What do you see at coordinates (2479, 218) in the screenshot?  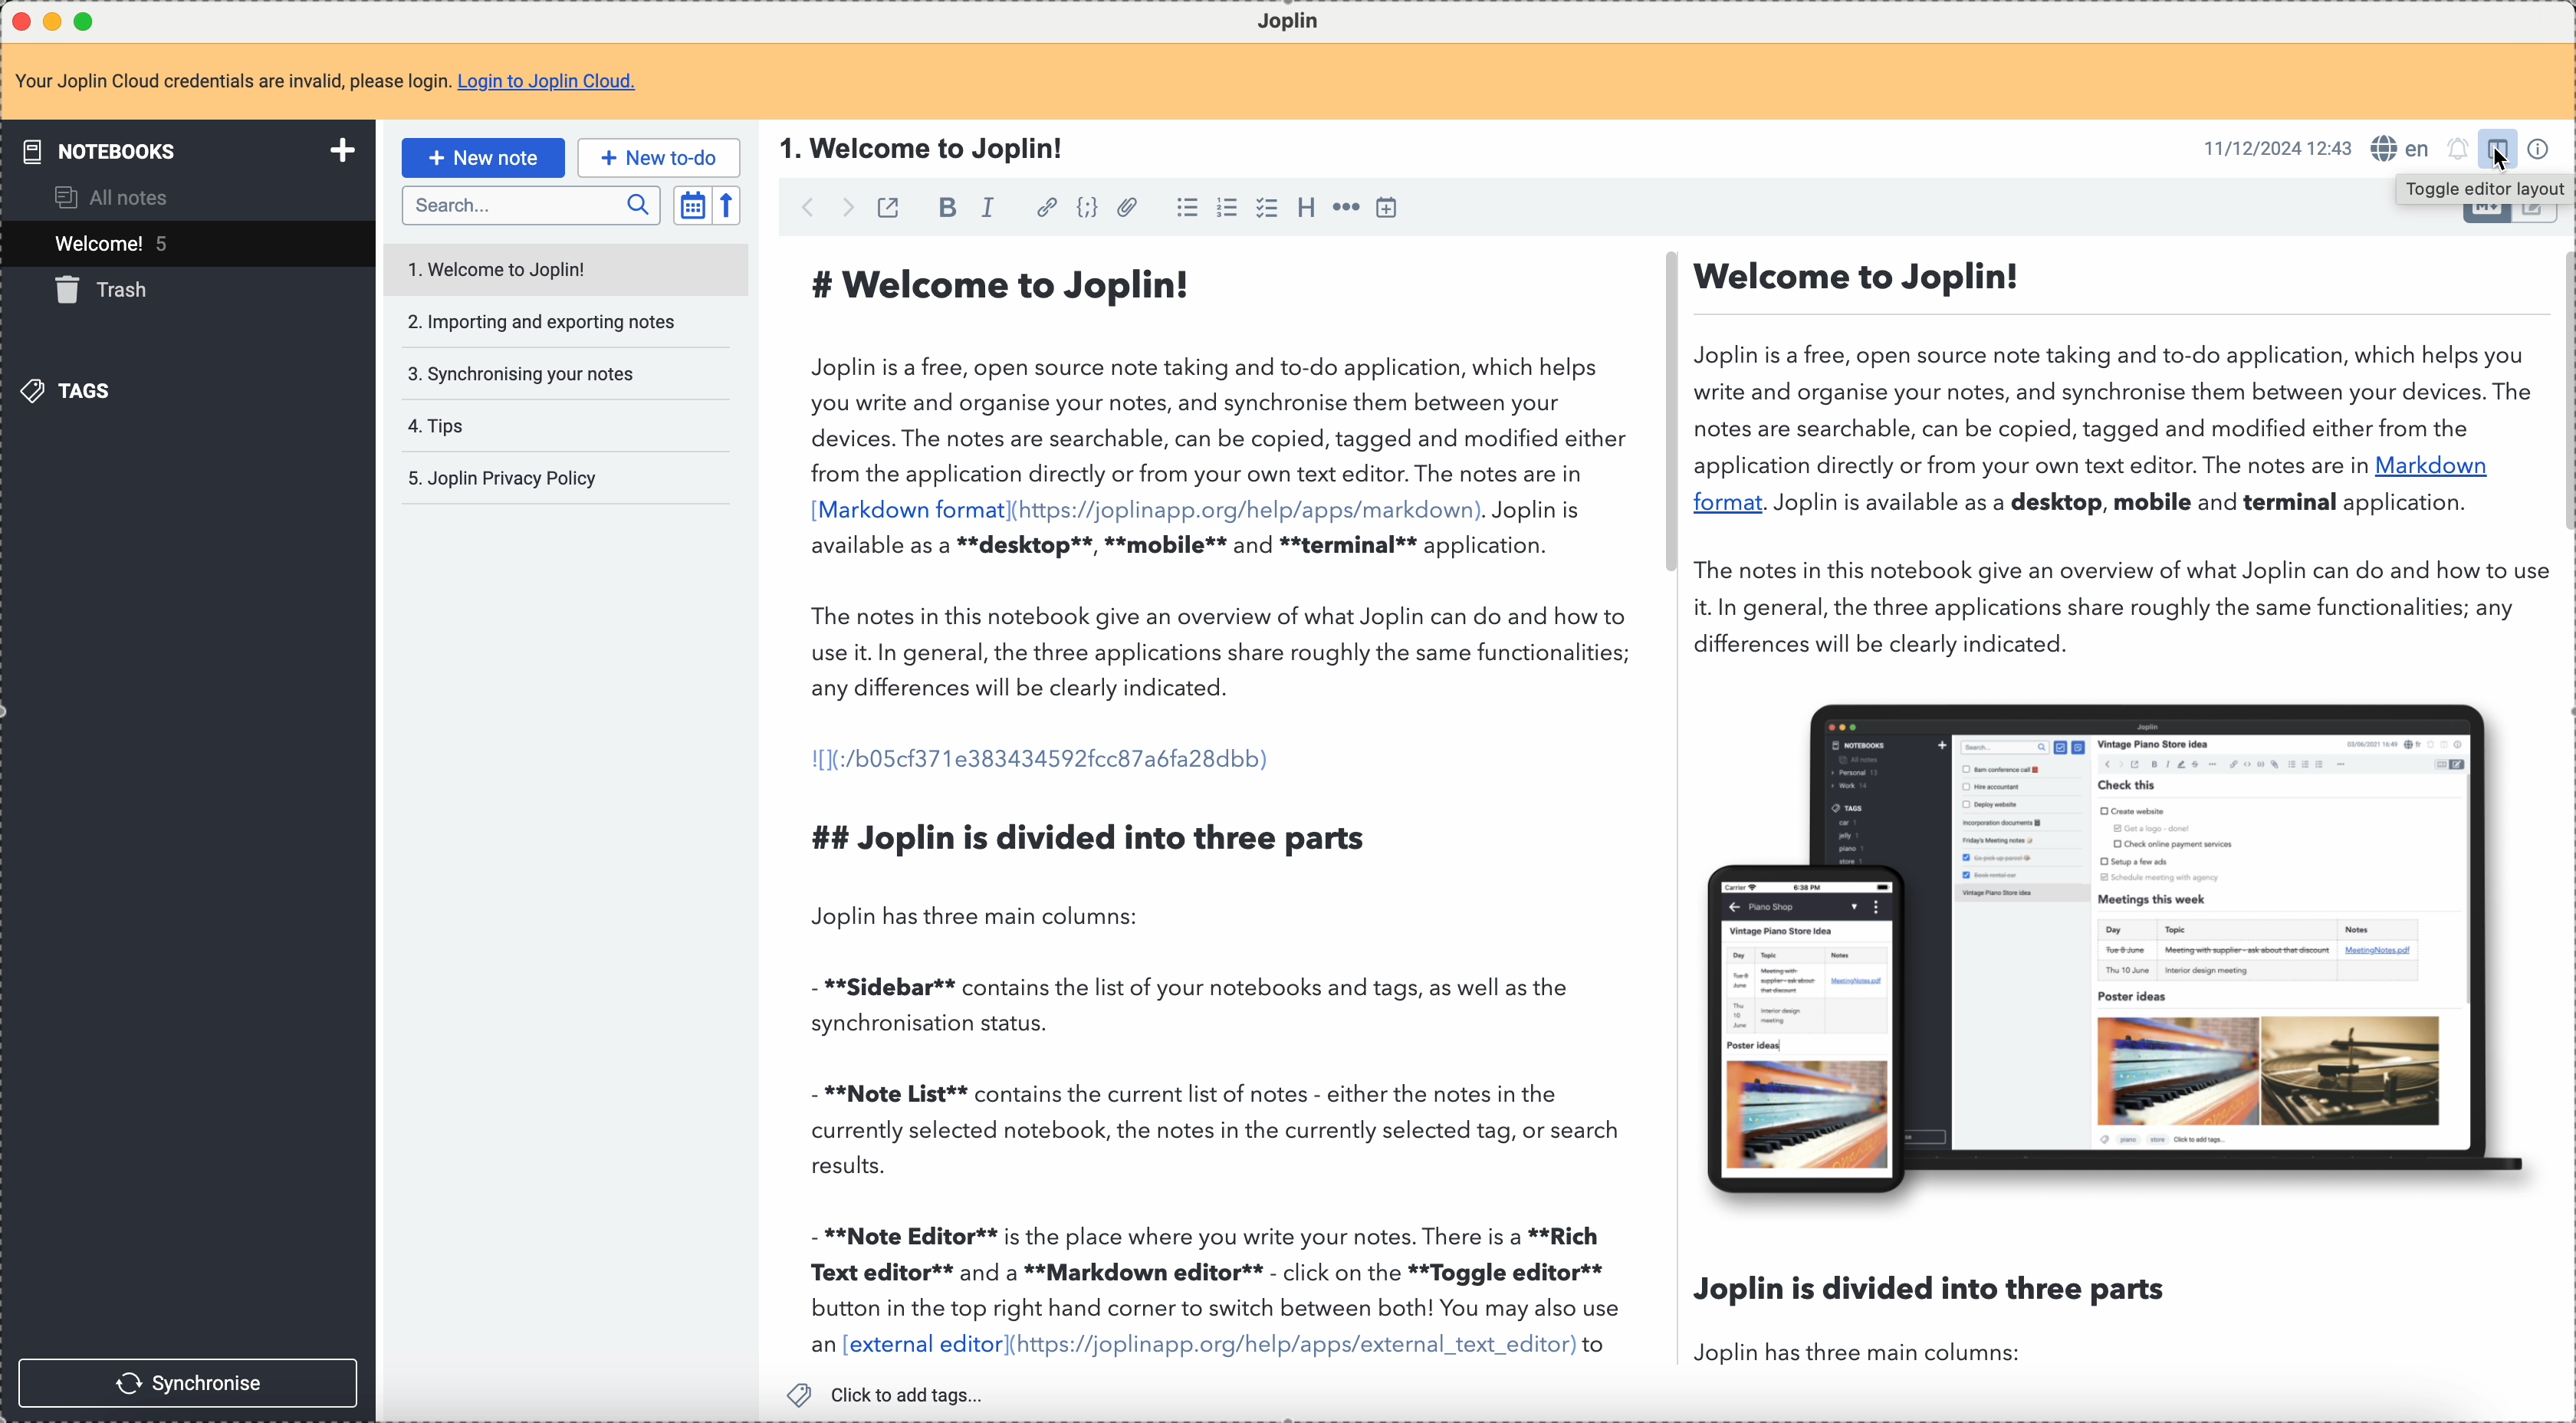 I see `toggle editor` at bounding box center [2479, 218].